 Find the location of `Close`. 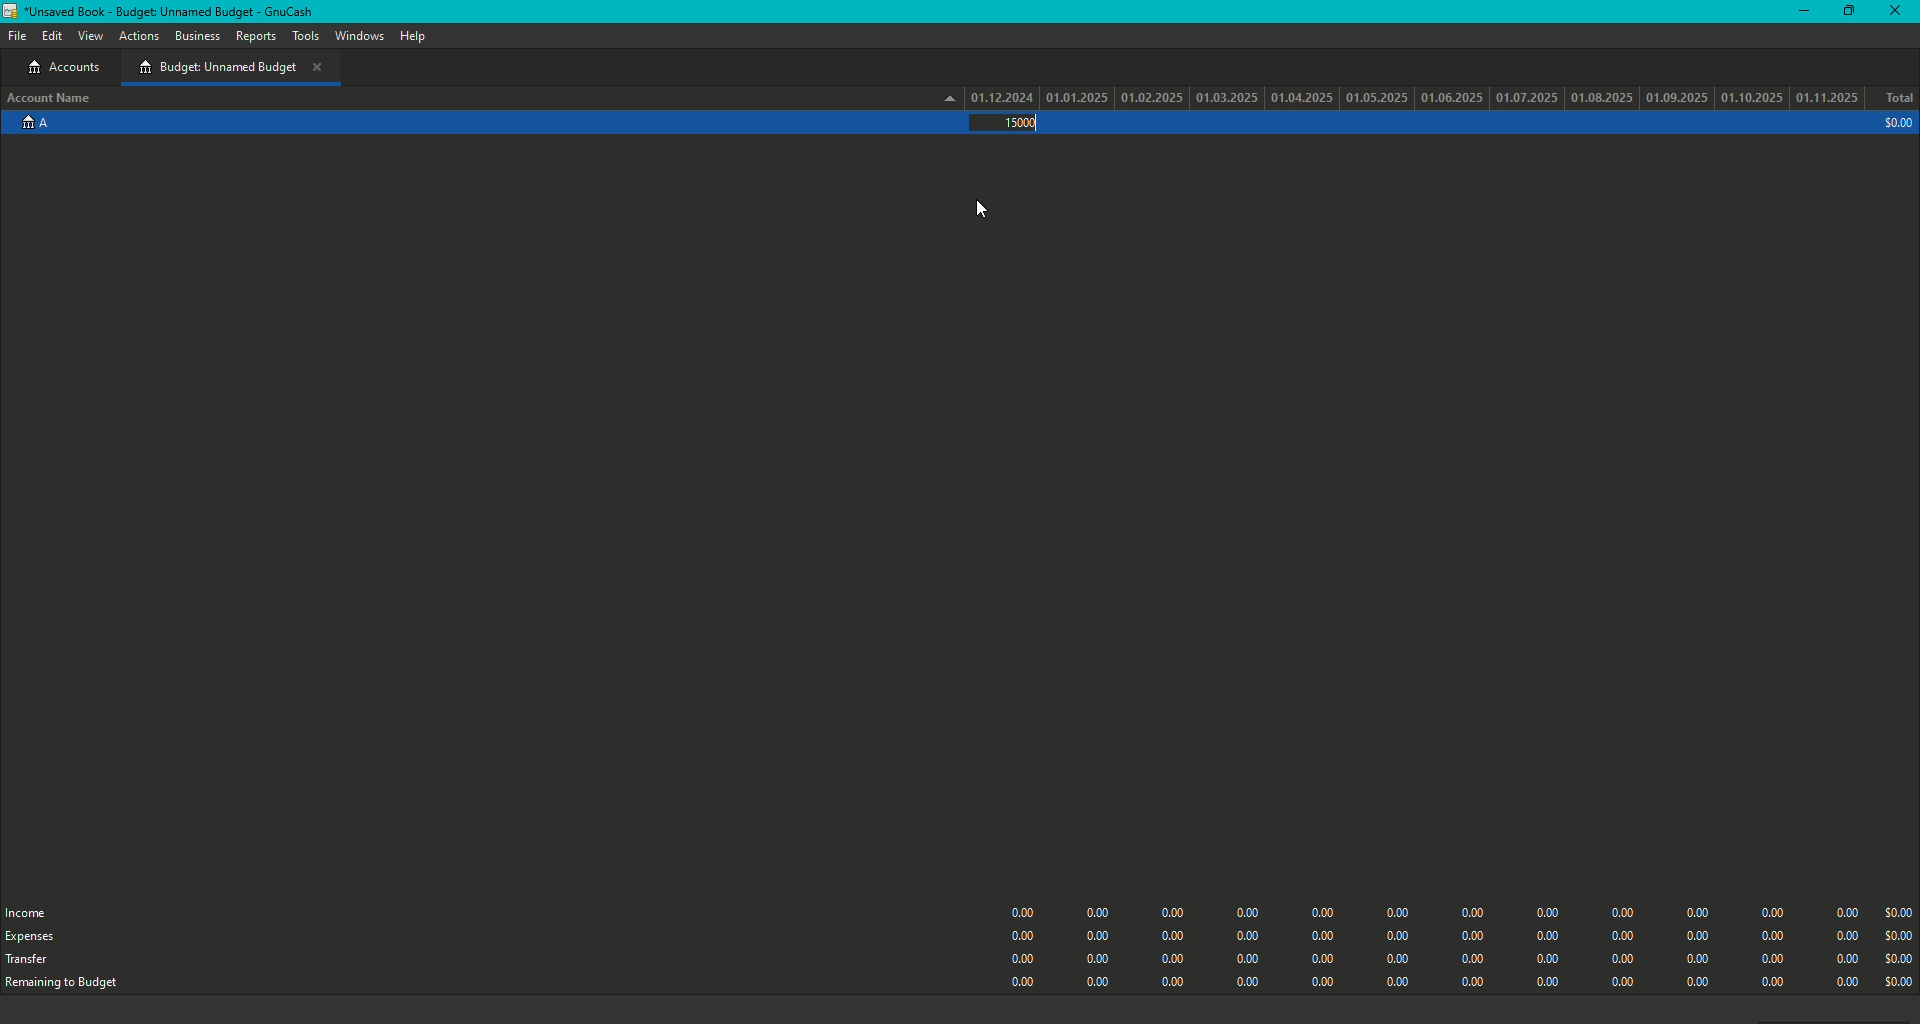

Close is located at coordinates (1898, 11).